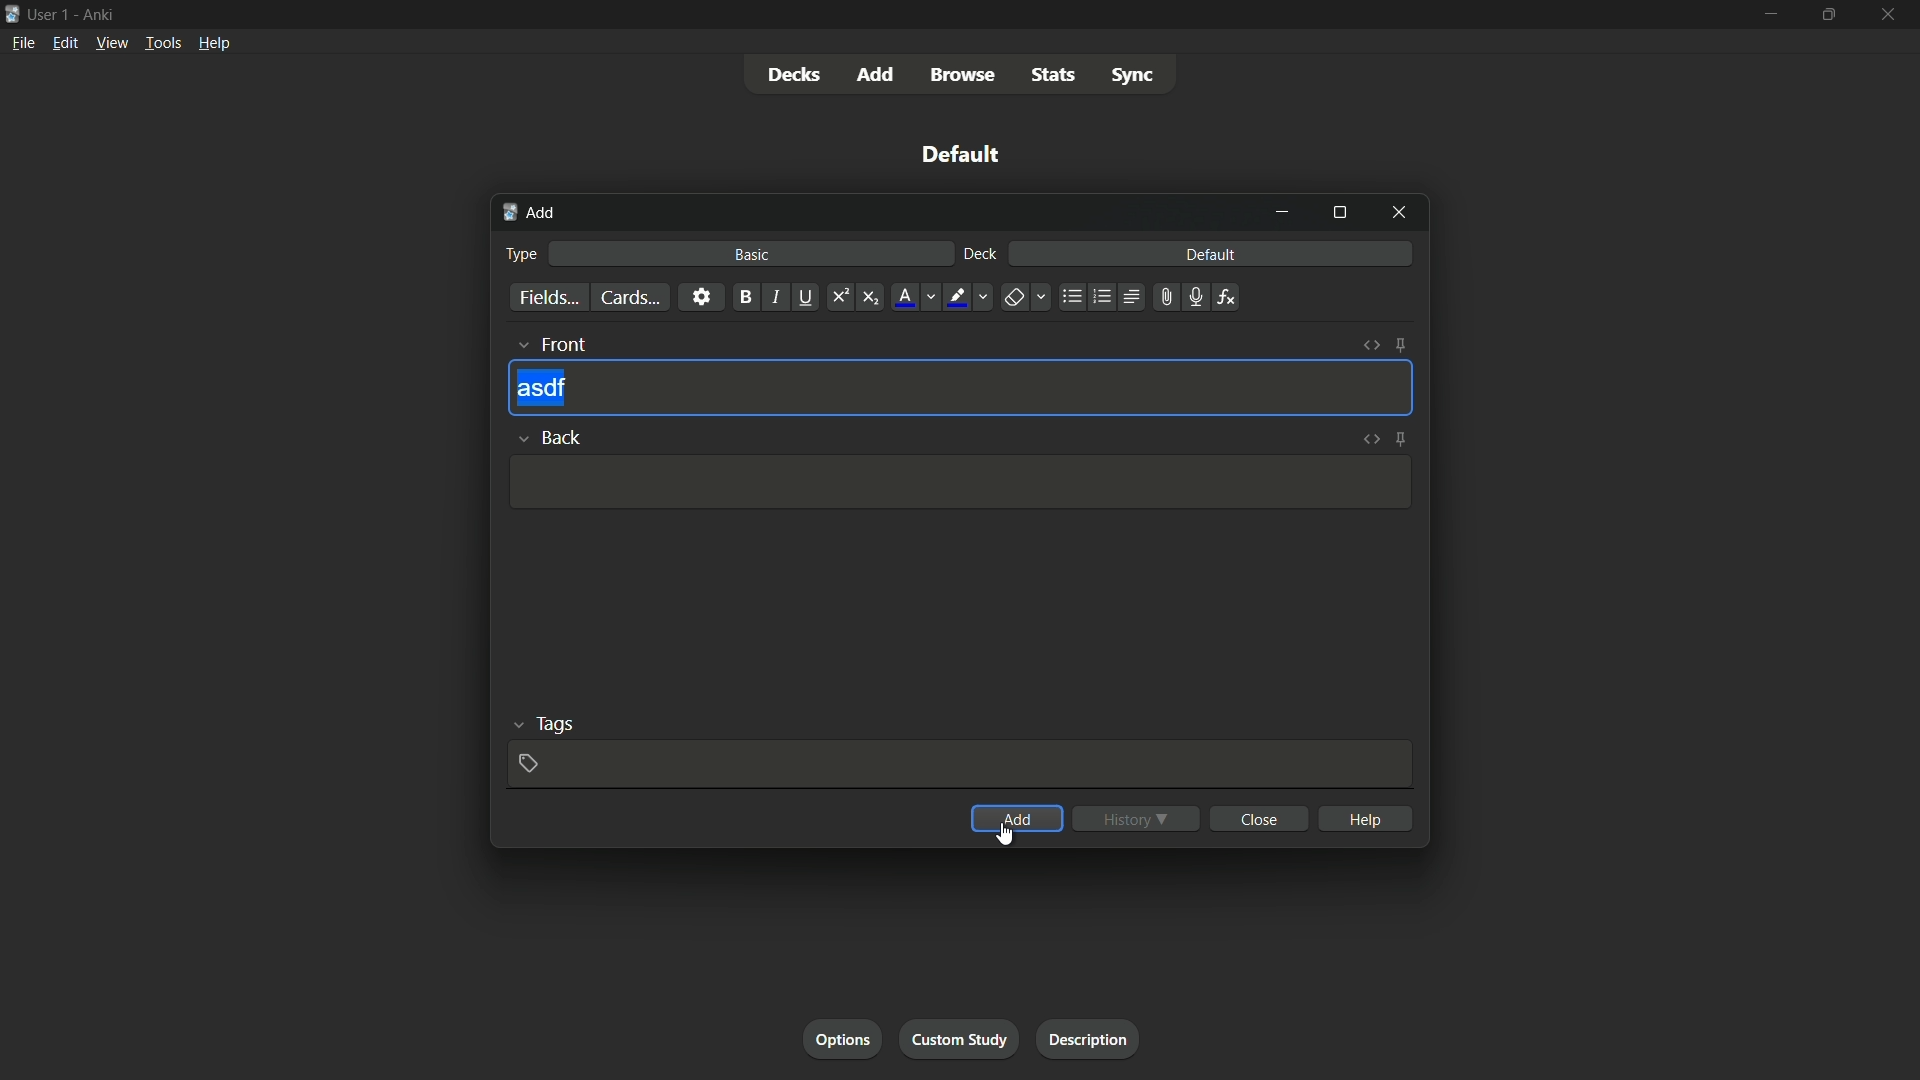 This screenshot has height=1080, width=1920. I want to click on italic, so click(774, 296).